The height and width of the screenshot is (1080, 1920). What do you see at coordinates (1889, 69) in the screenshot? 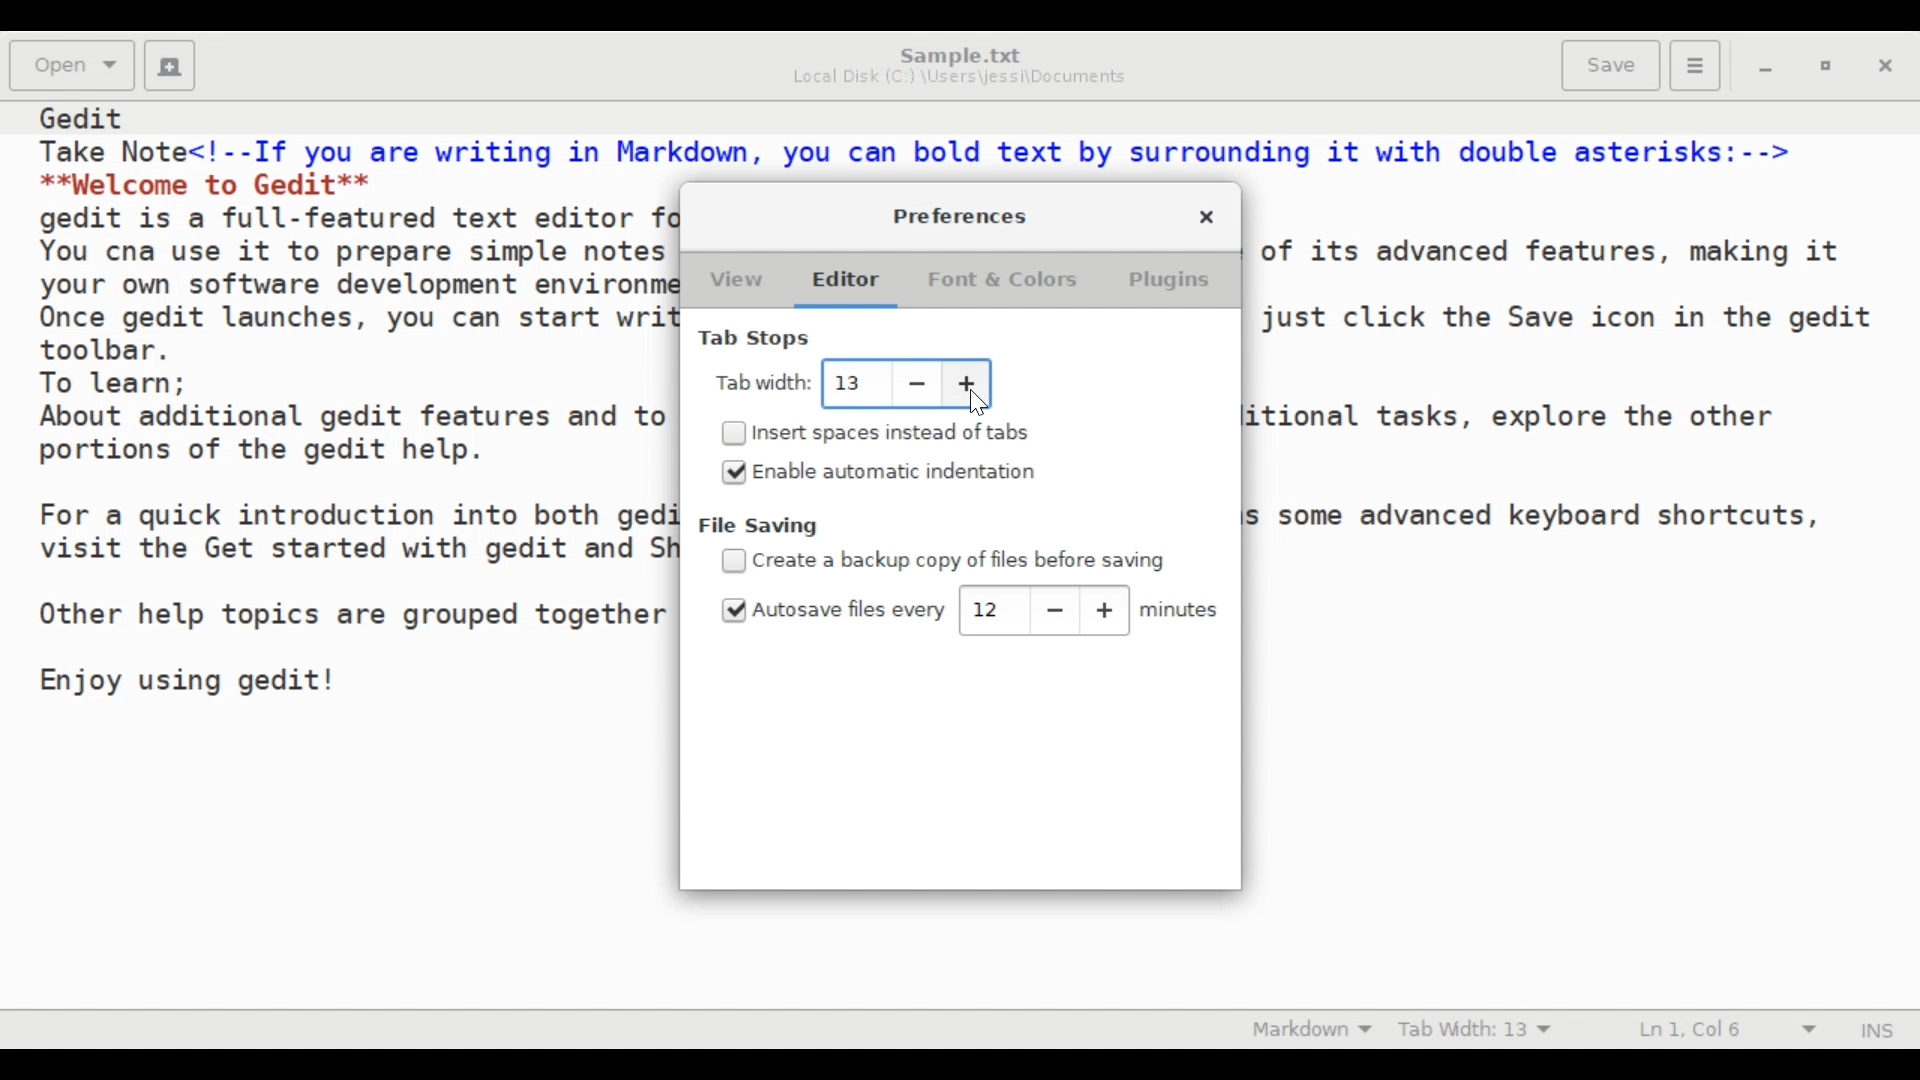
I see `Close` at bounding box center [1889, 69].